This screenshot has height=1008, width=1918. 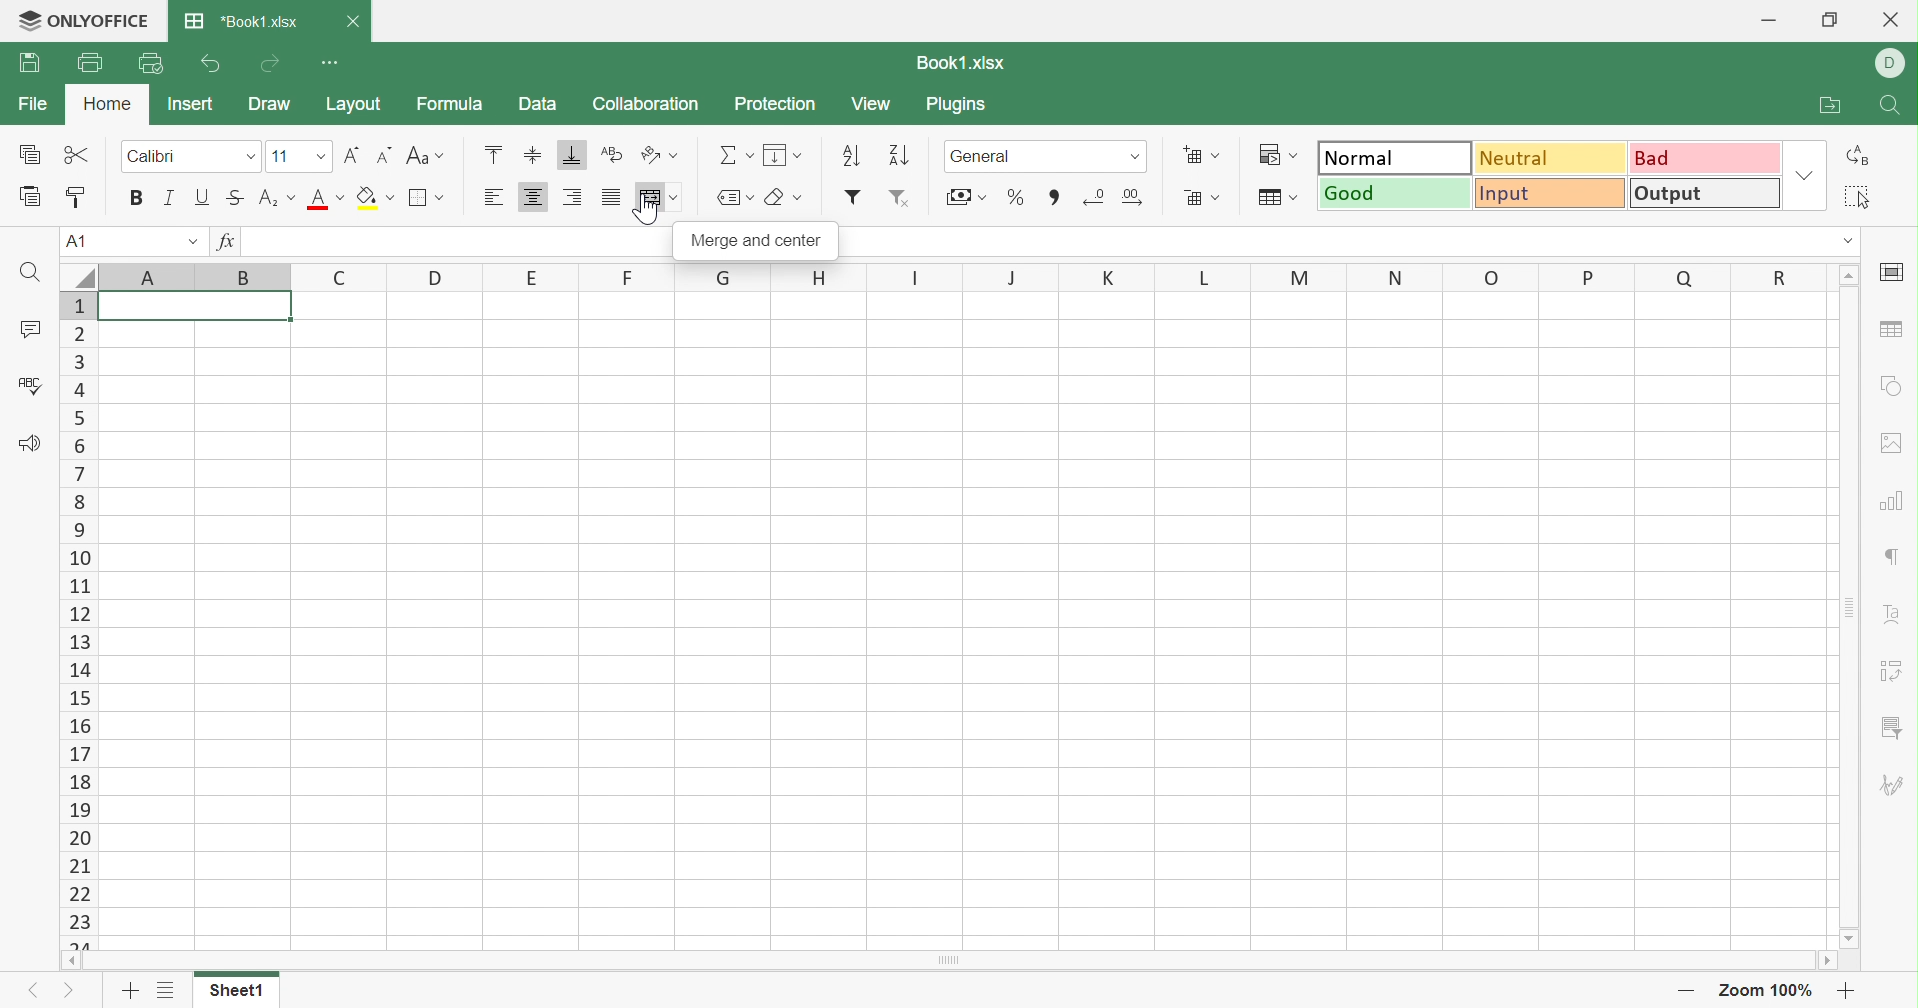 What do you see at coordinates (966, 107) in the screenshot?
I see `Plugins` at bounding box center [966, 107].